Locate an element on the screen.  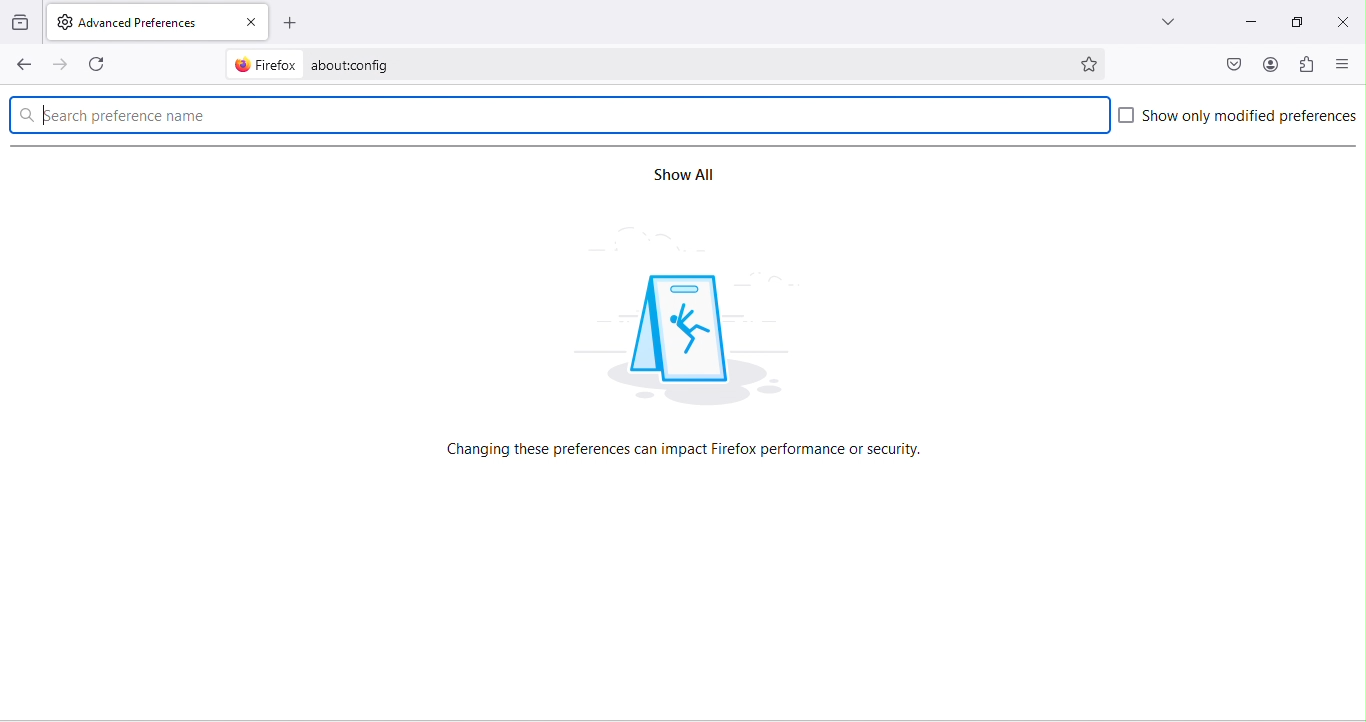
forward is located at coordinates (61, 63).